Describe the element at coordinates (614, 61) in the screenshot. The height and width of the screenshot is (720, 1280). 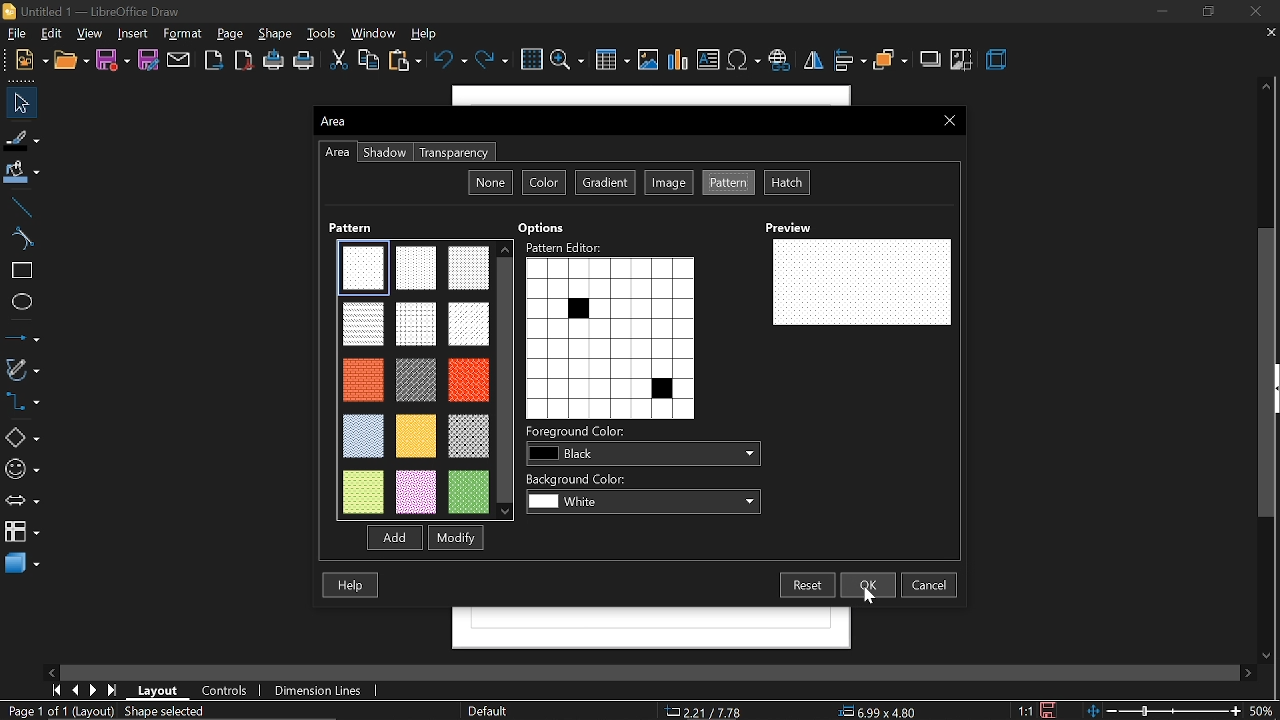
I see `insert table` at that location.